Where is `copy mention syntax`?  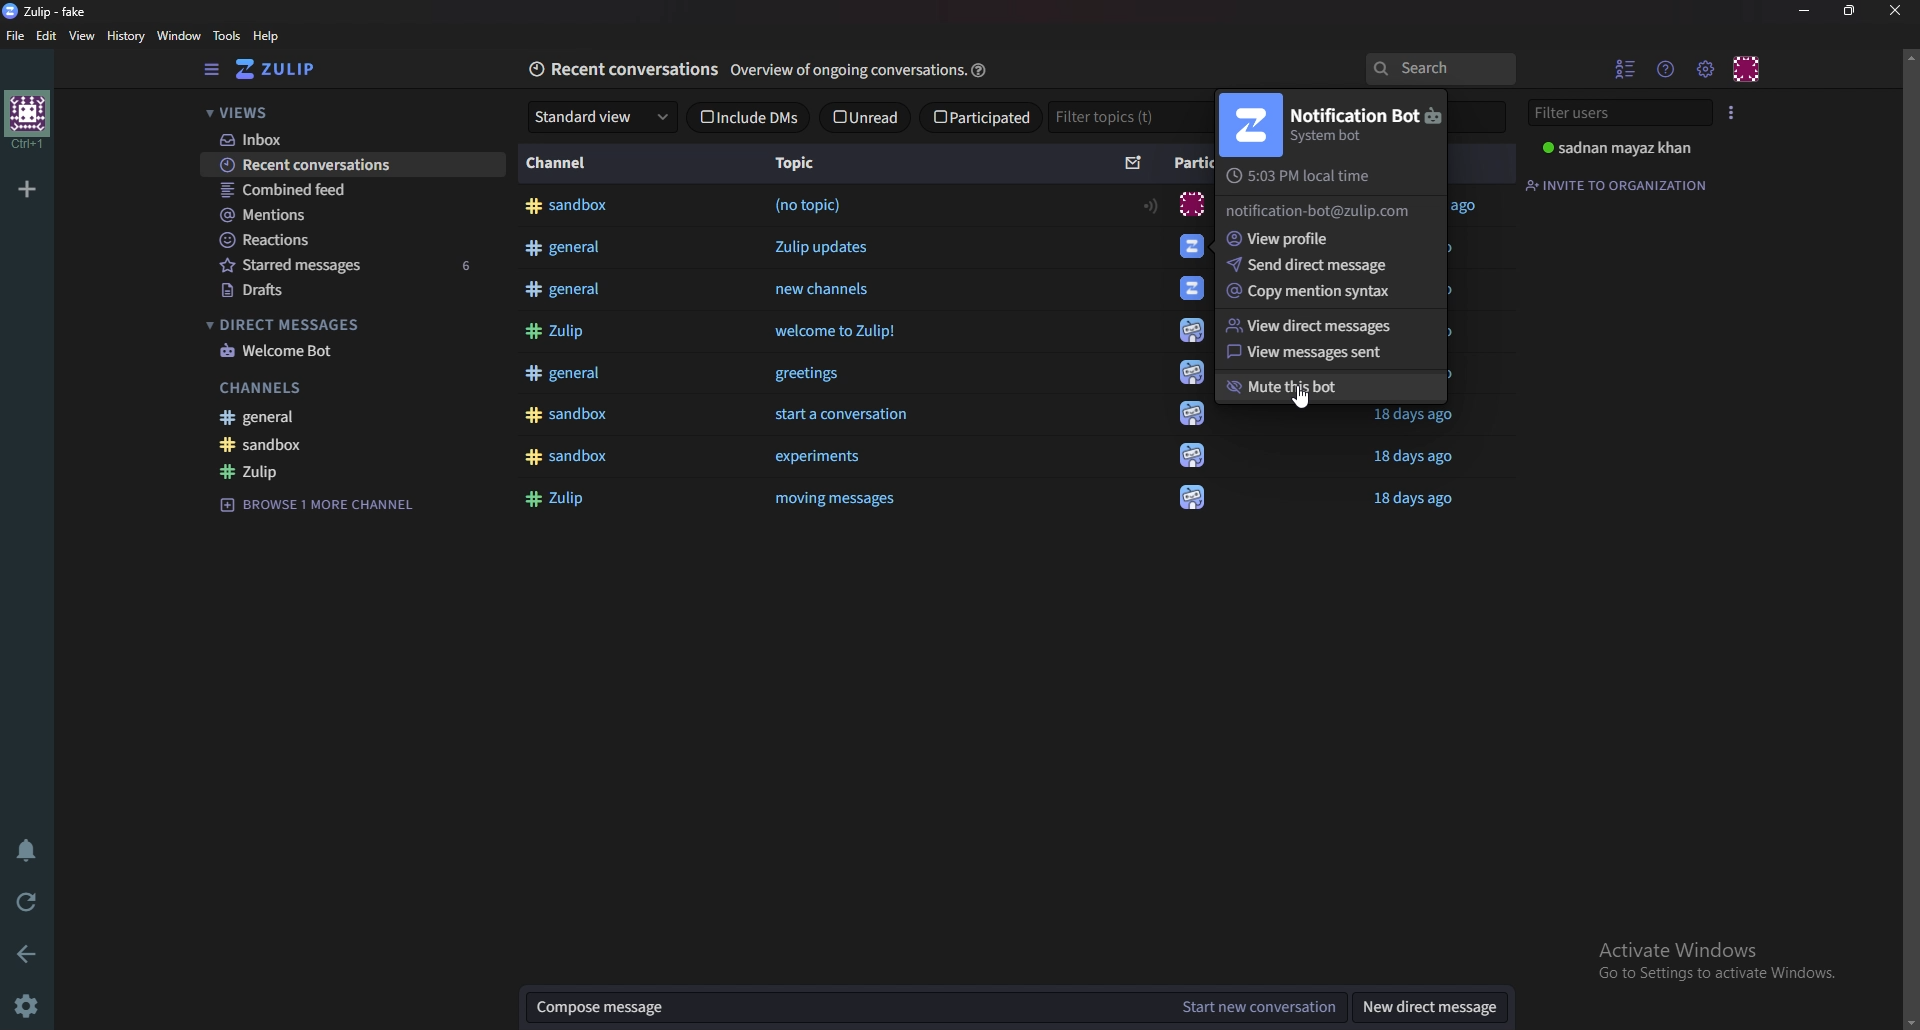 copy mention syntax is located at coordinates (1311, 293).